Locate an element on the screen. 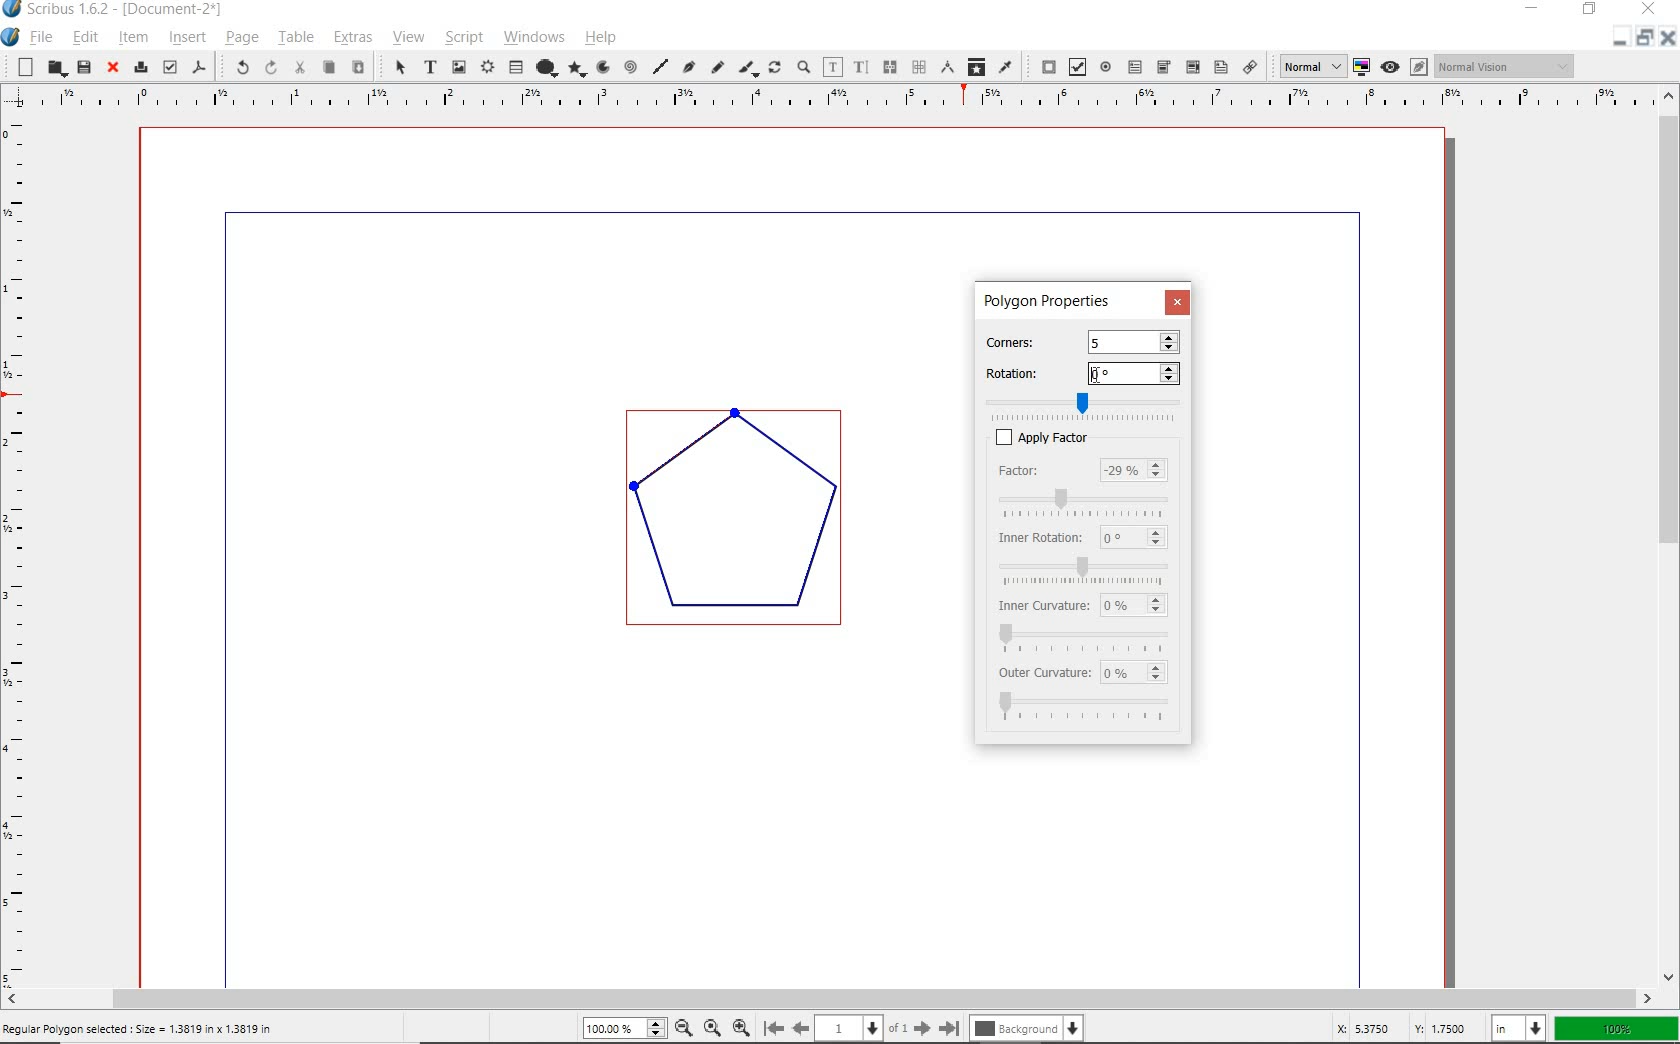 The image size is (1680, 1044). measurements is located at coordinates (949, 67).